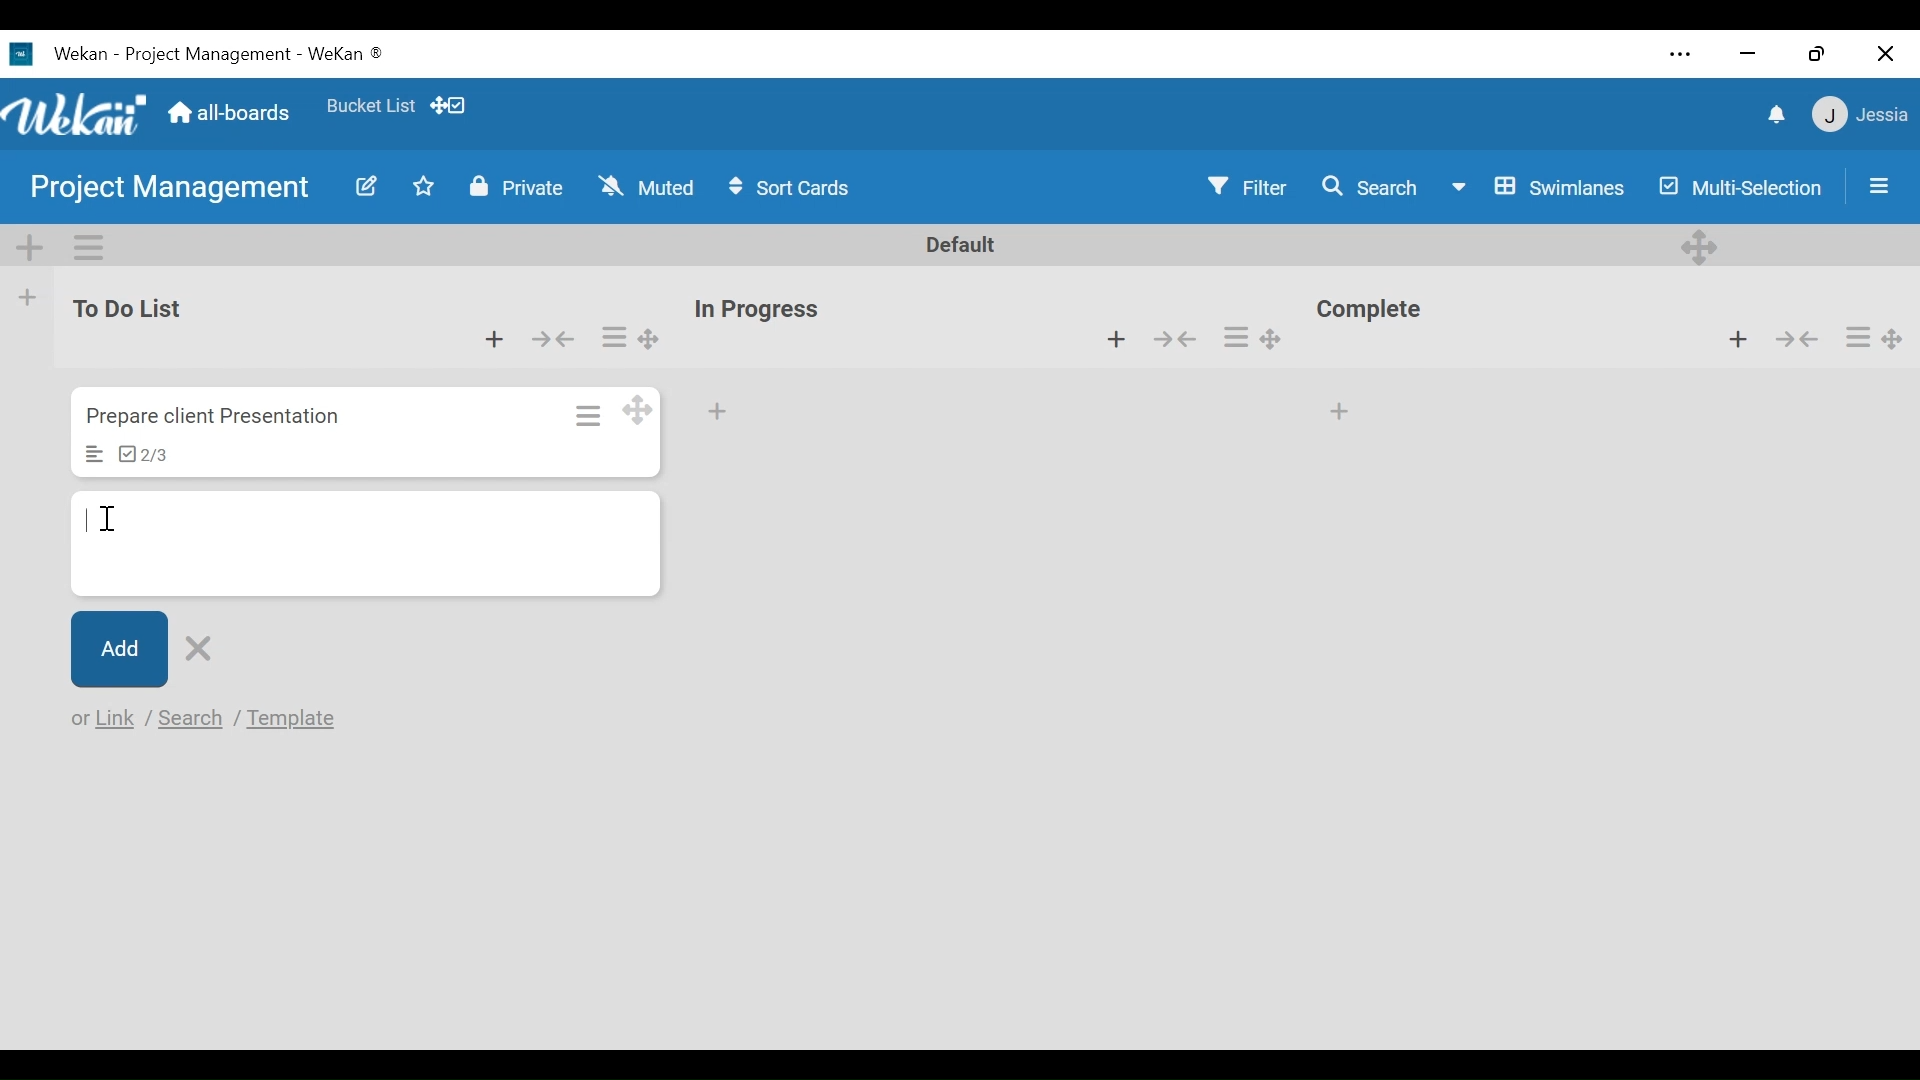 The width and height of the screenshot is (1920, 1080). What do you see at coordinates (1249, 187) in the screenshot?
I see `Filter` at bounding box center [1249, 187].